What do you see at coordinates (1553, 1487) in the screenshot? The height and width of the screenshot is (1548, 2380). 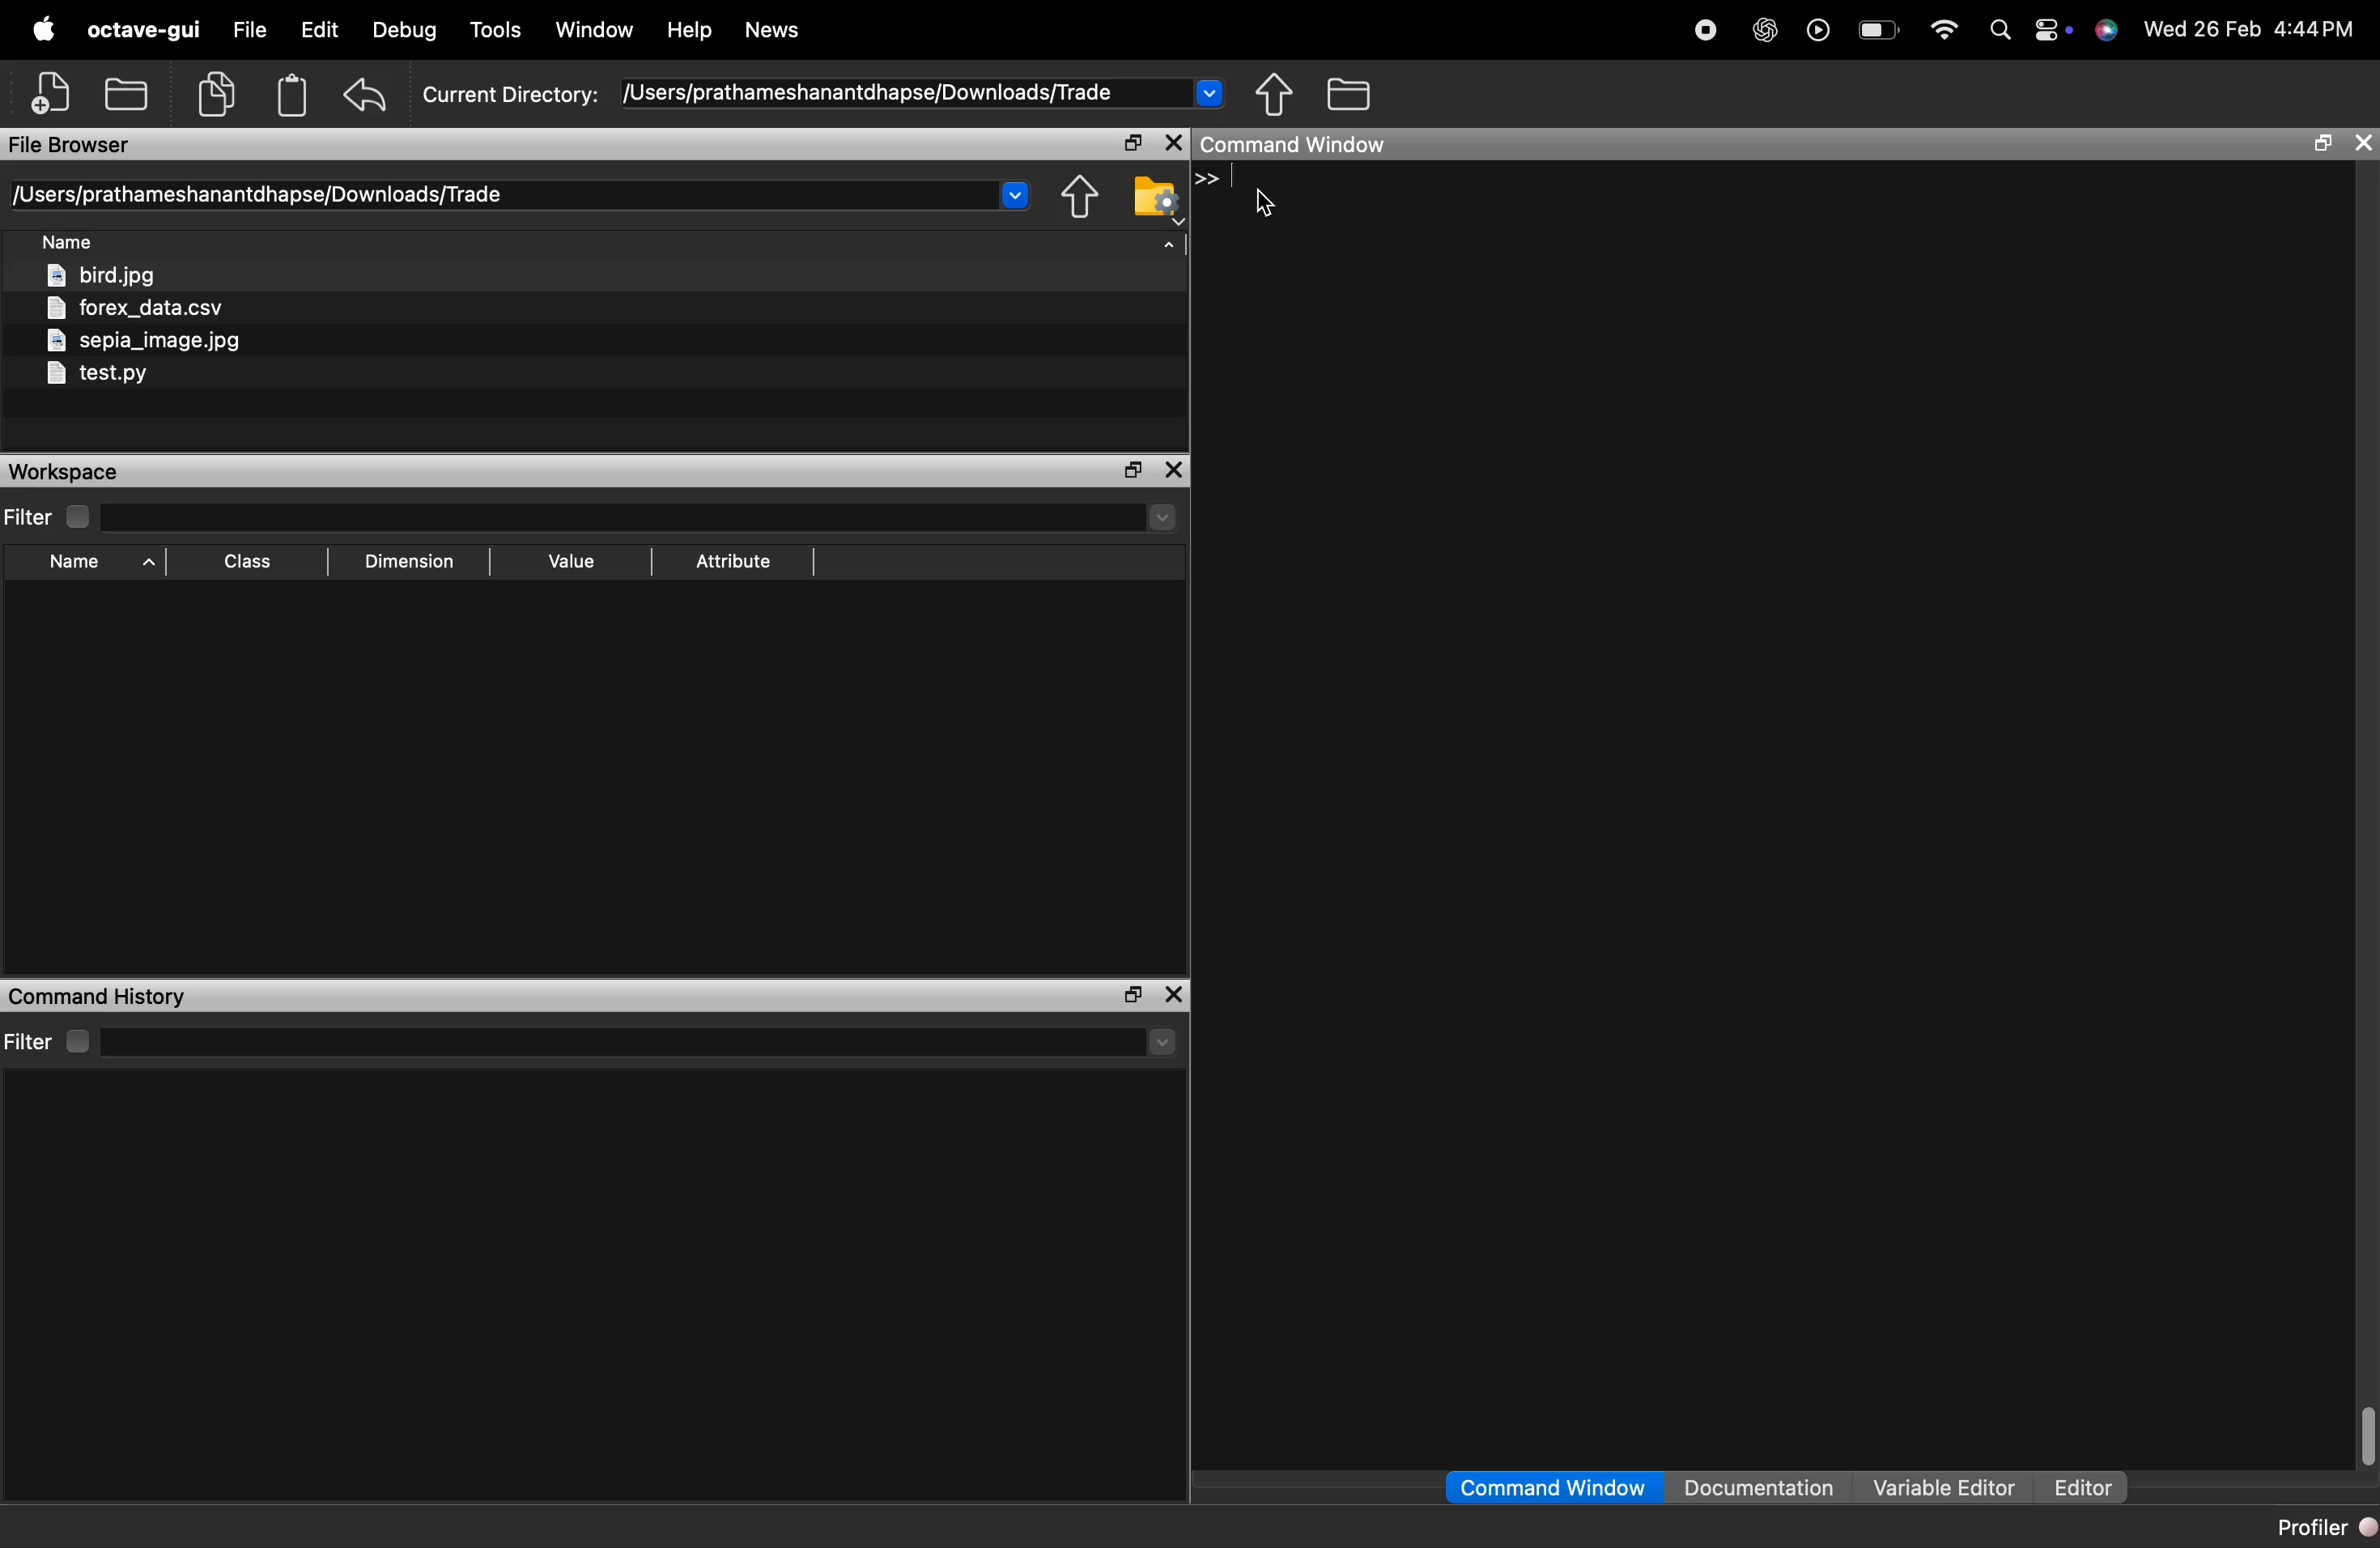 I see `Command Window` at bounding box center [1553, 1487].